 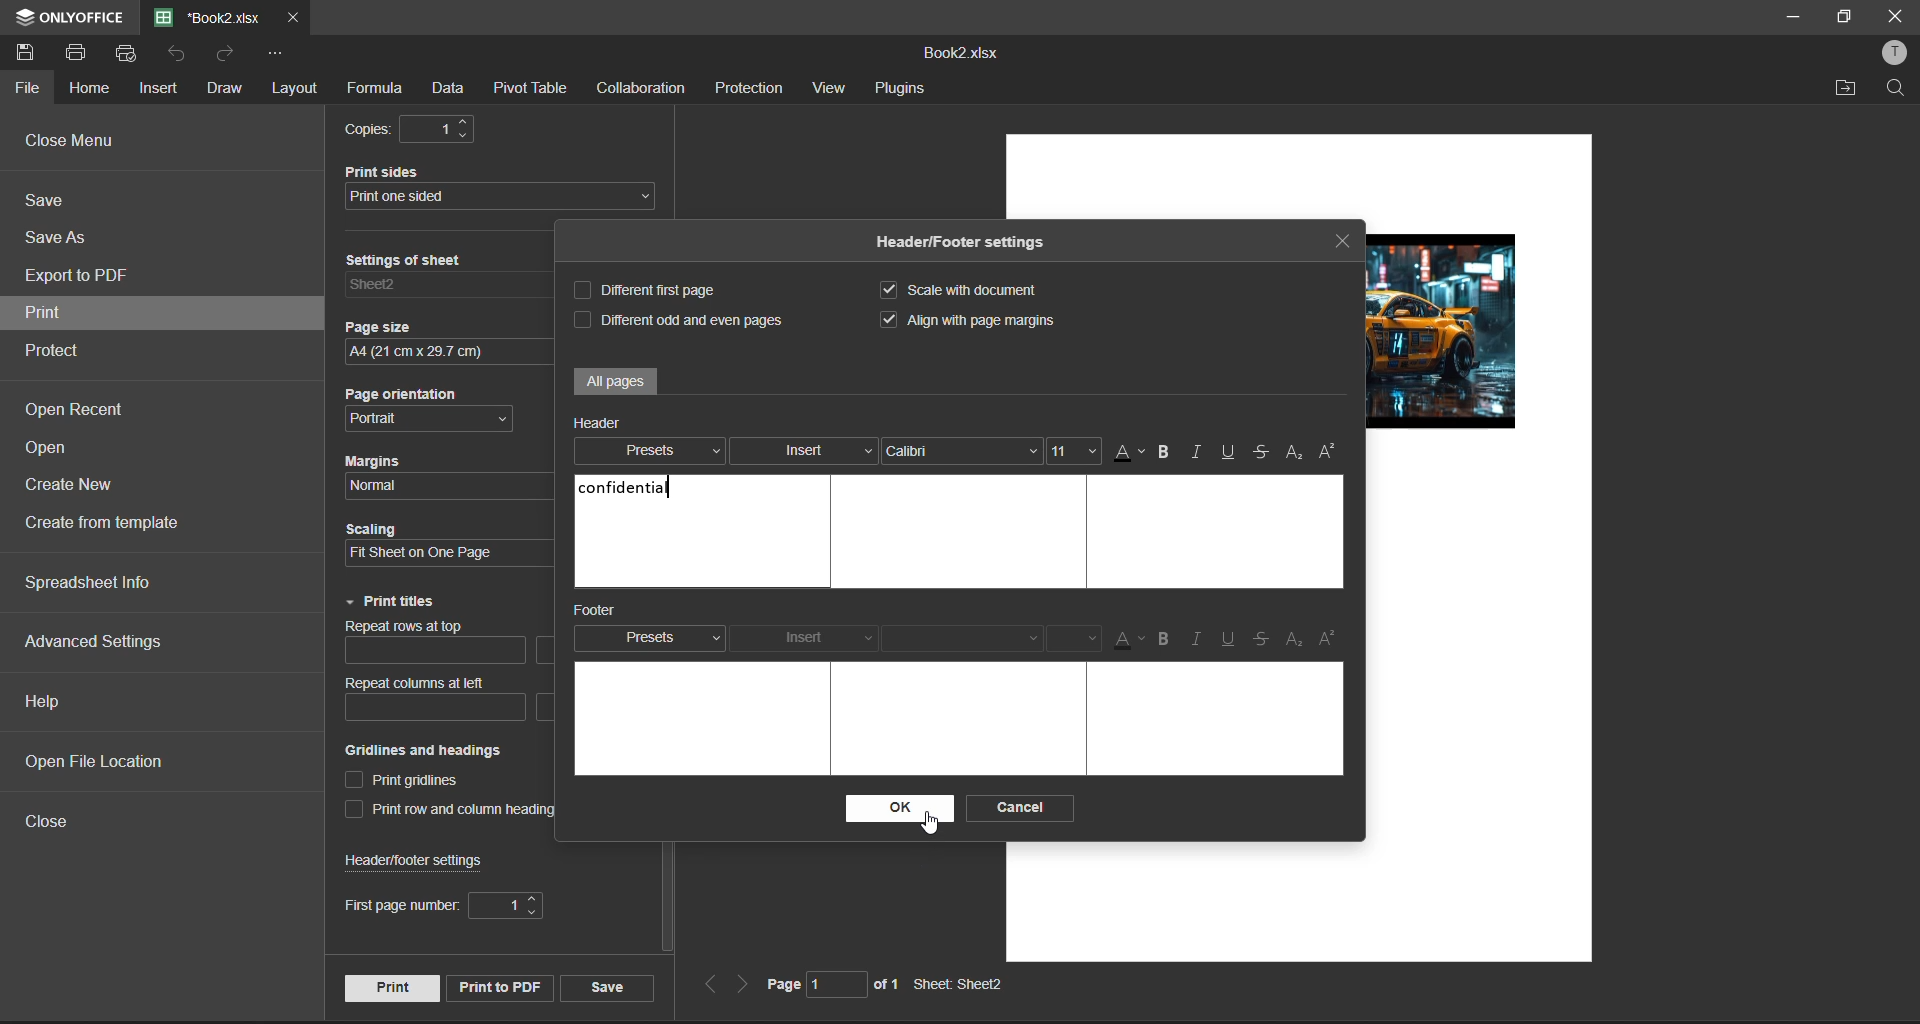 I want to click on home, so click(x=93, y=86).